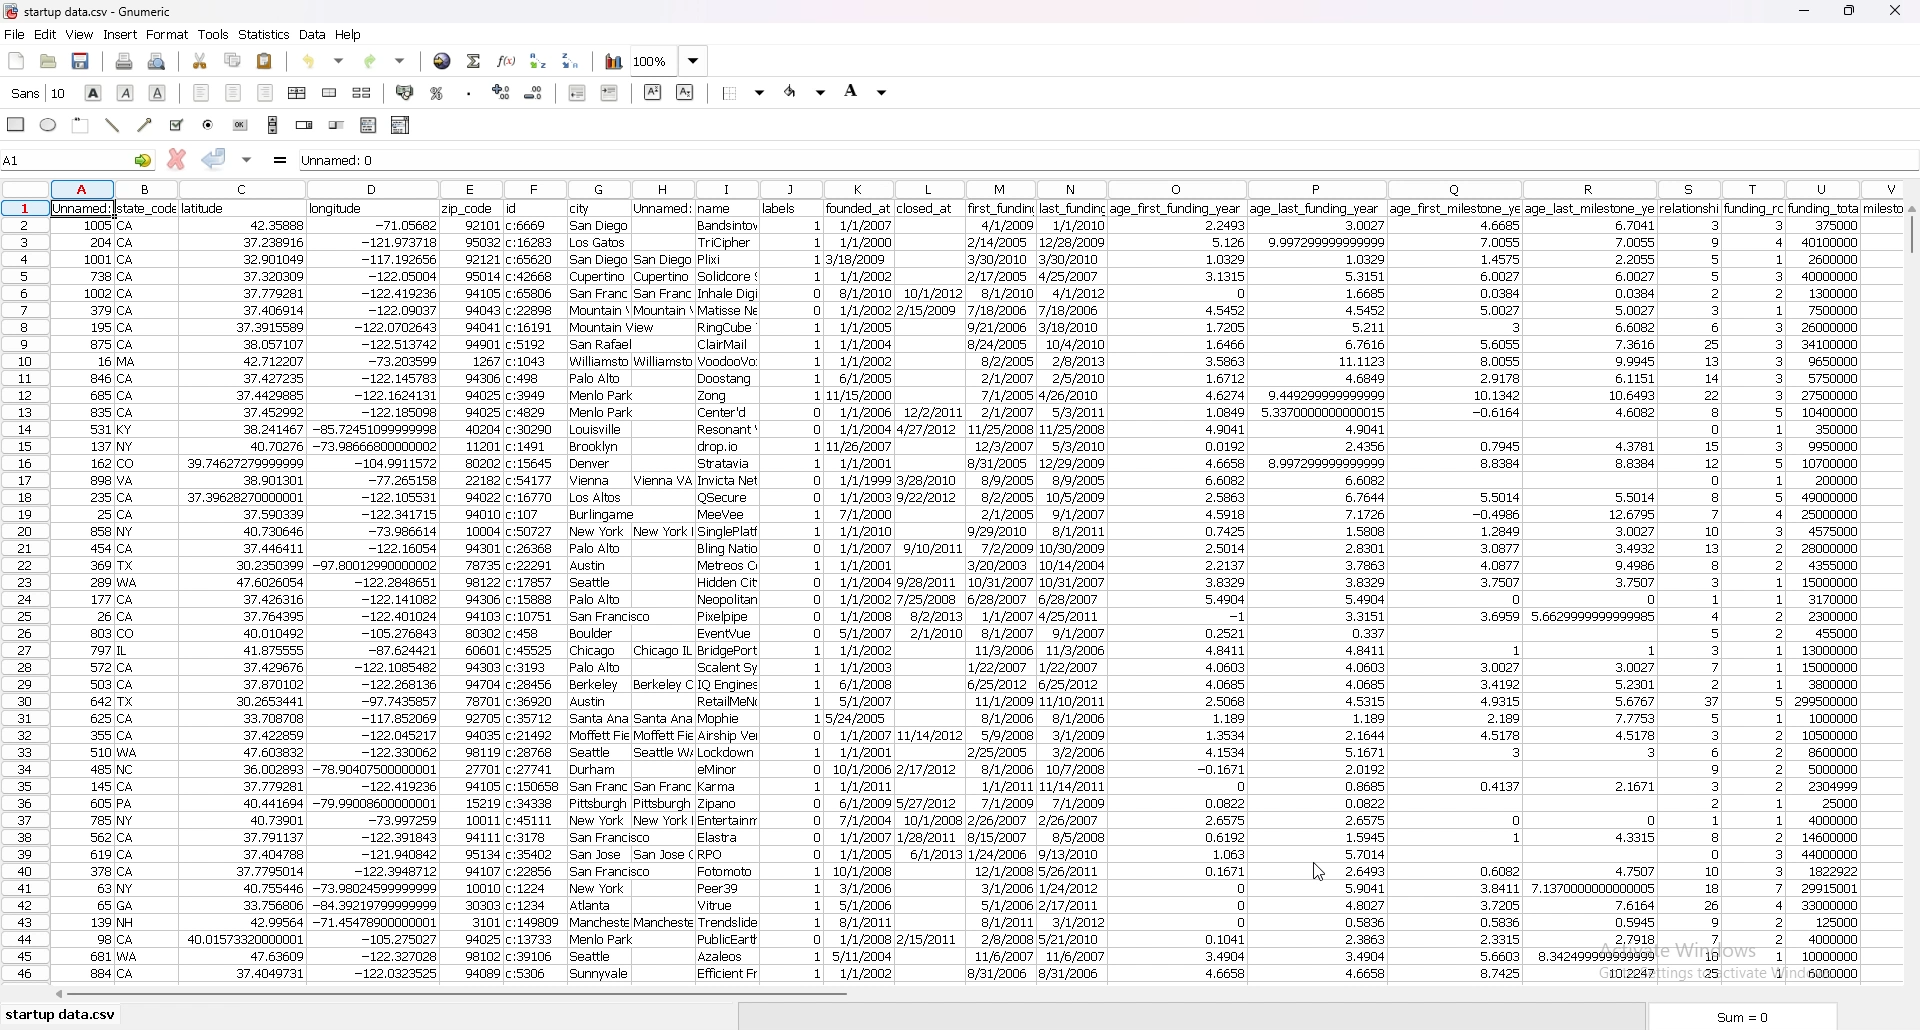  I want to click on sheet, so click(61, 1016).